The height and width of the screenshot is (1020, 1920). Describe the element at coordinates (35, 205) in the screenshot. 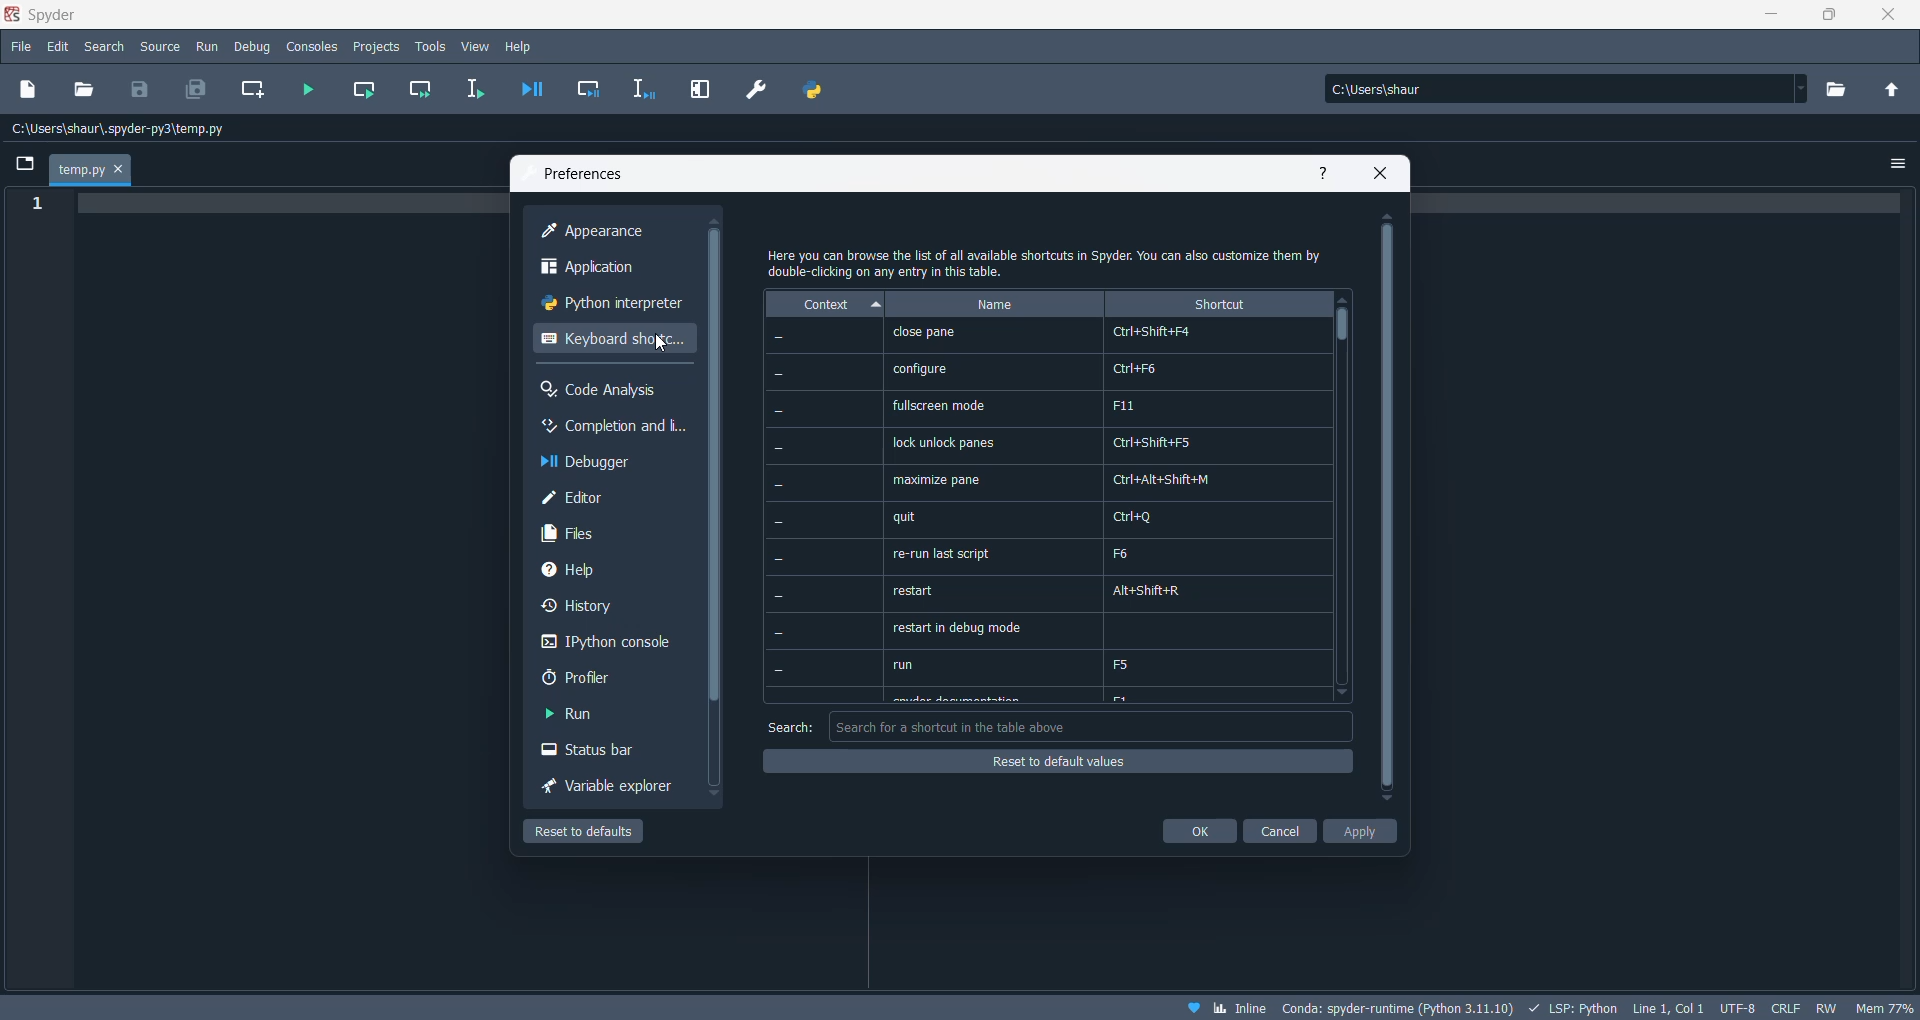

I see `line number` at that location.